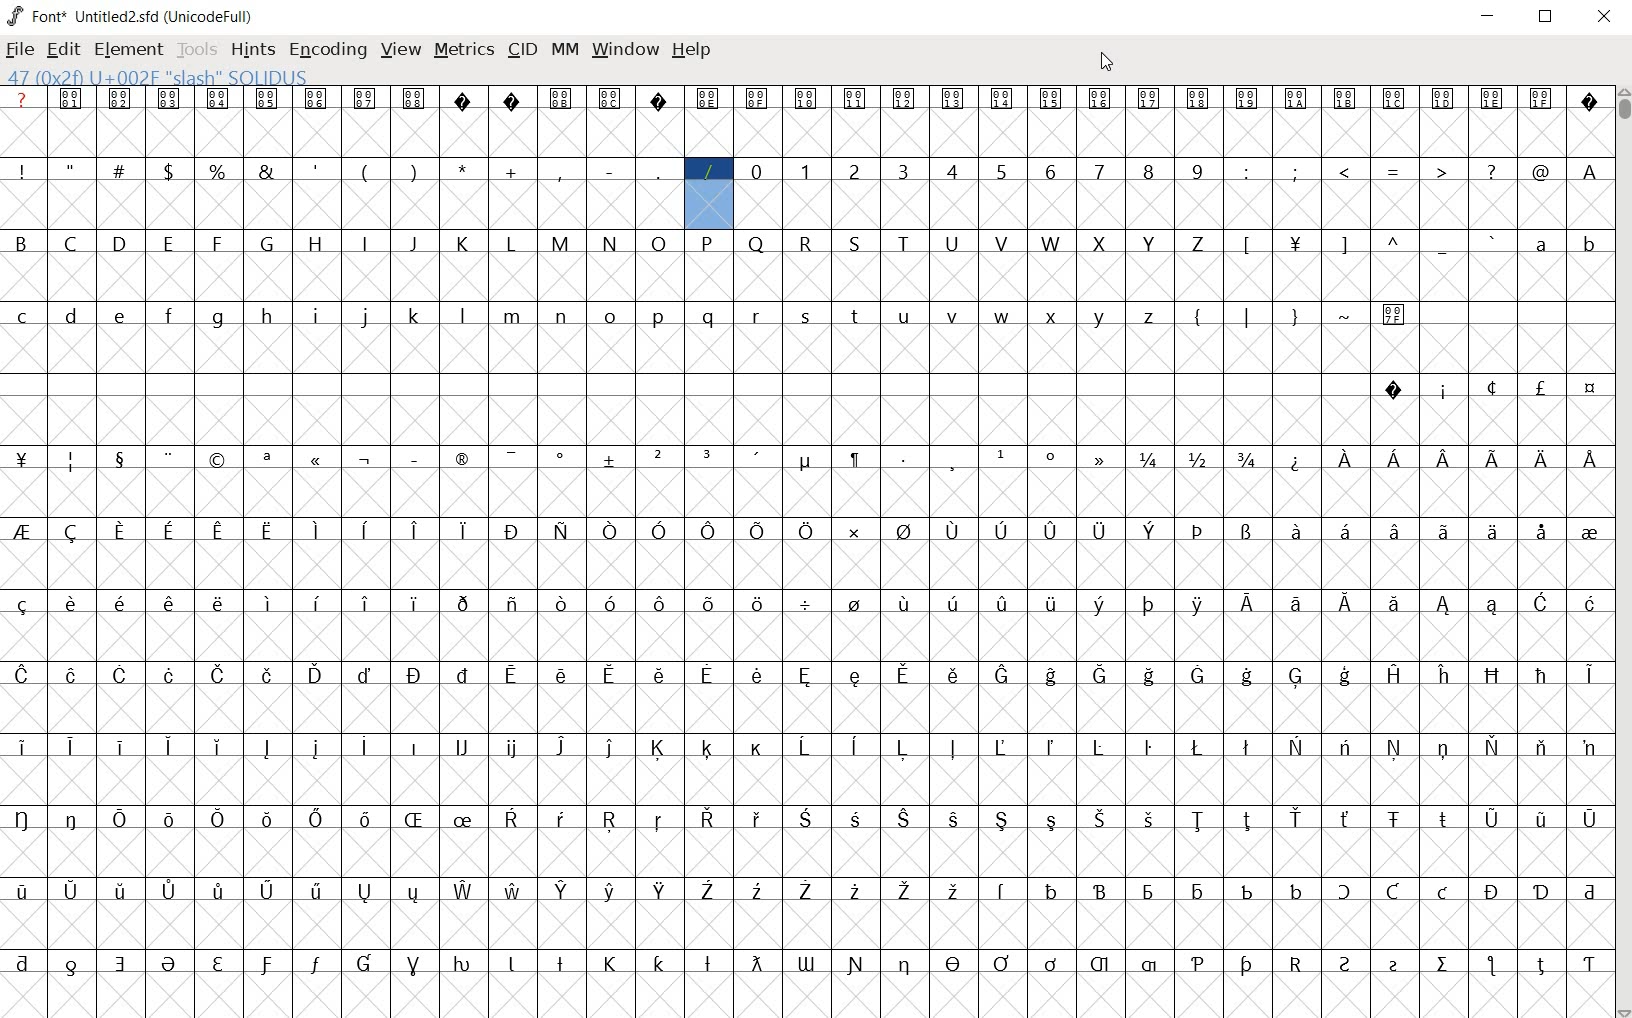 This screenshot has height=1018, width=1632. I want to click on glyph, so click(1050, 99).